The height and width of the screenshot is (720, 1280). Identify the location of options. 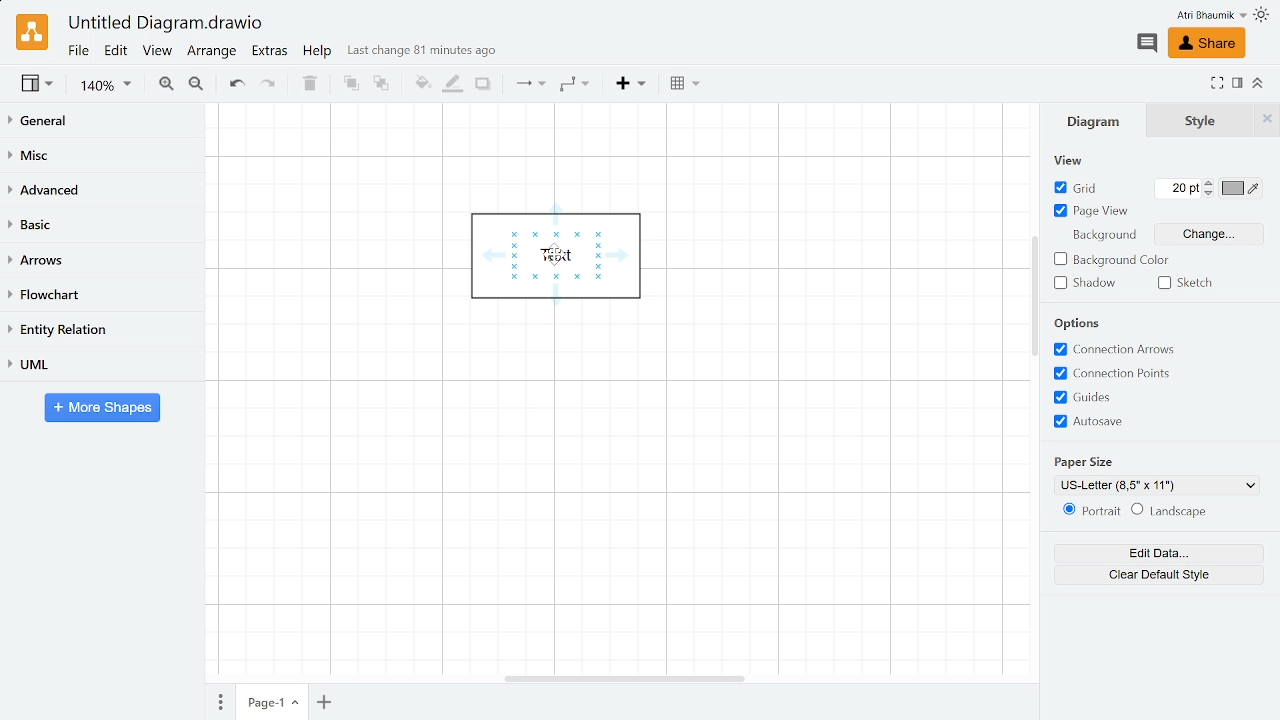
(1076, 325).